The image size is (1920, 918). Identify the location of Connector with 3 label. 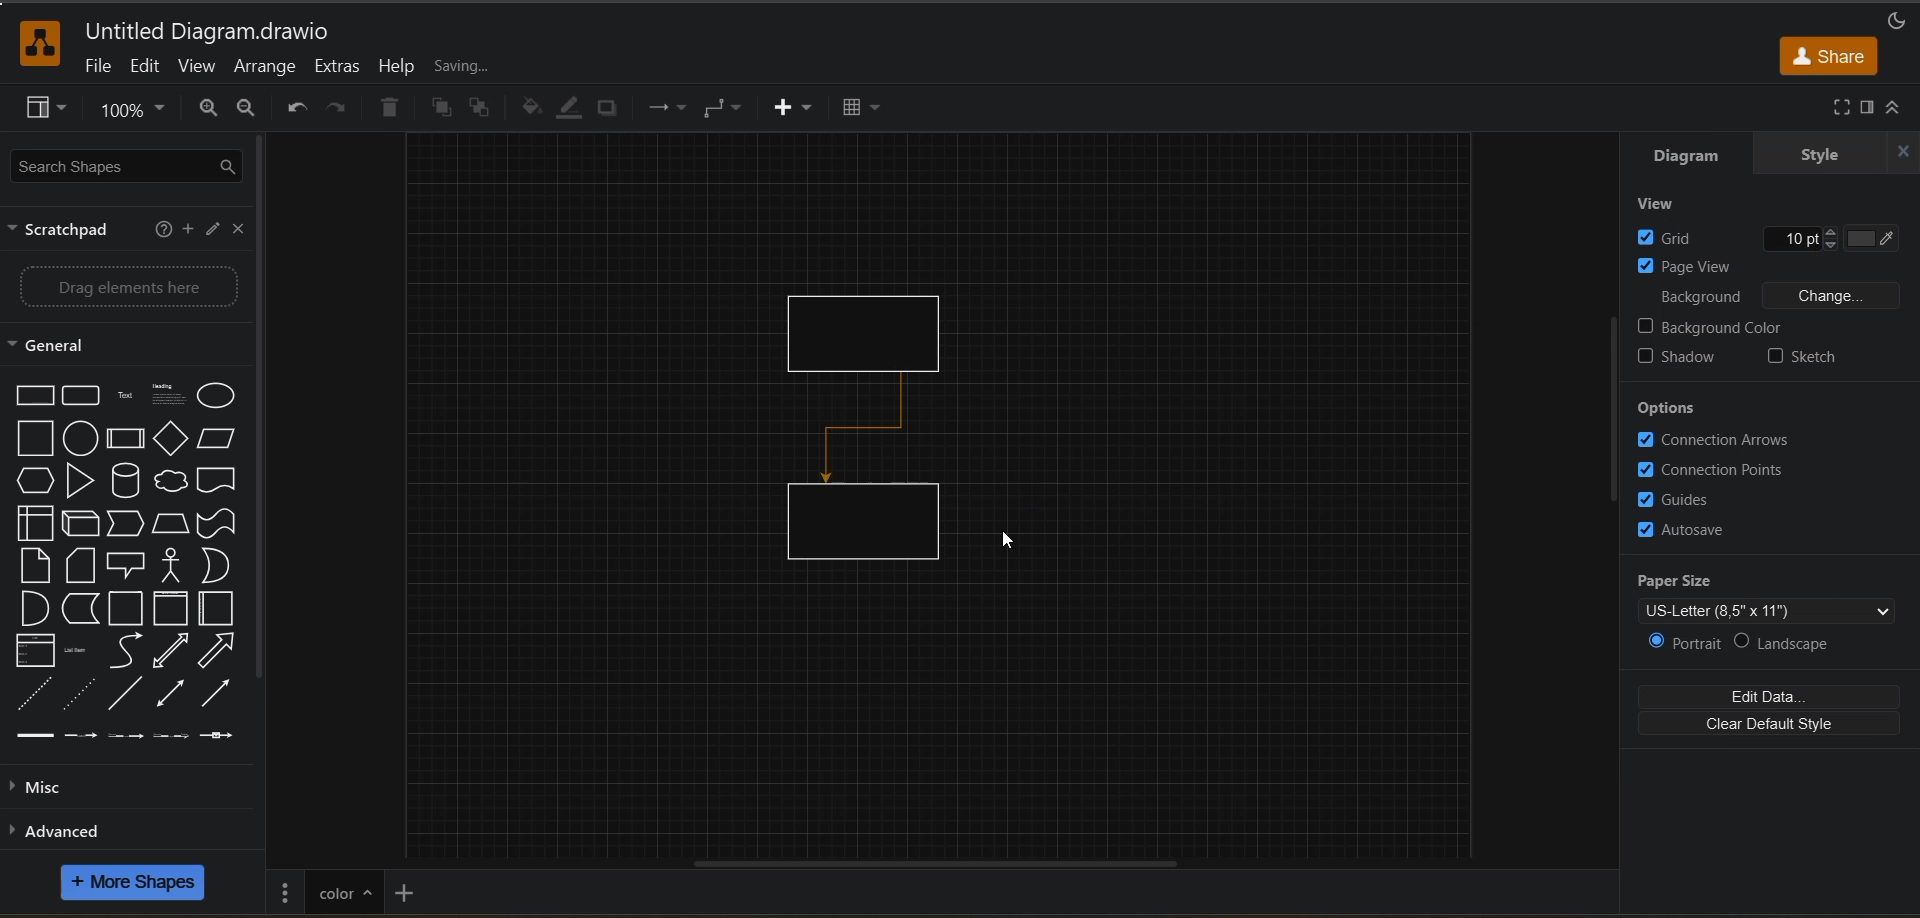
(169, 739).